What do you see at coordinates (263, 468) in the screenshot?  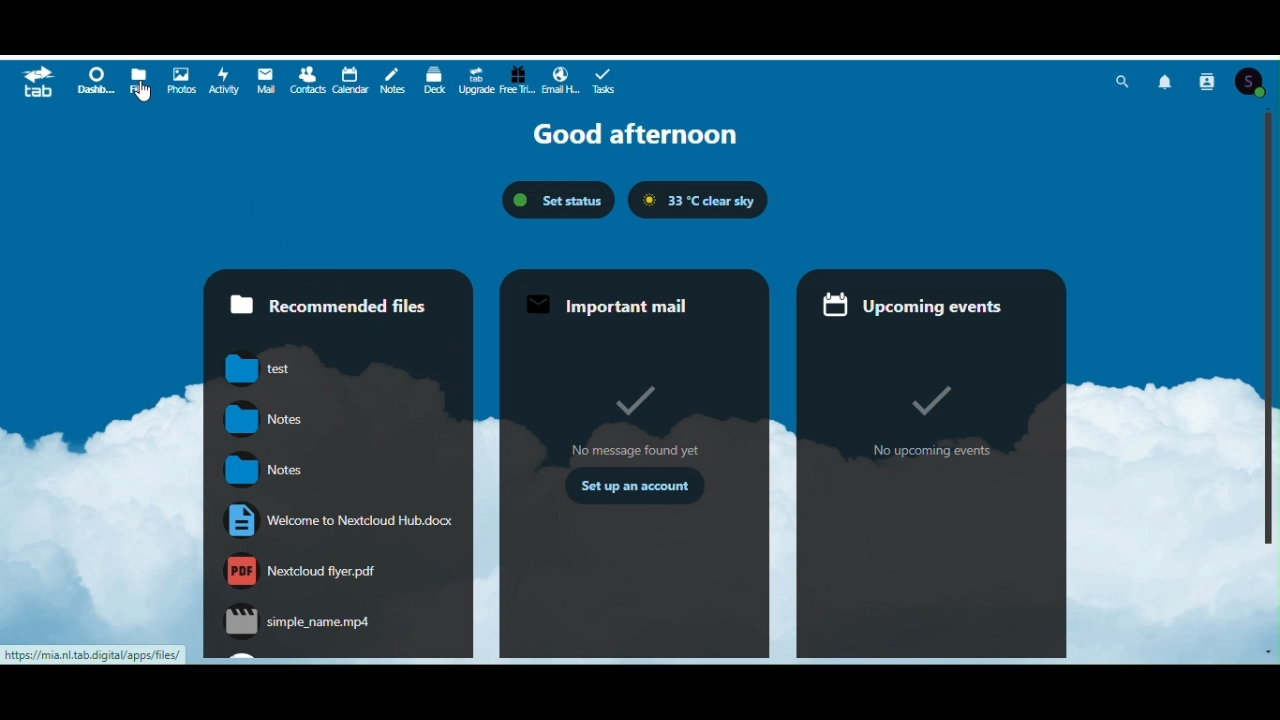 I see `notes` at bounding box center [263, 468].